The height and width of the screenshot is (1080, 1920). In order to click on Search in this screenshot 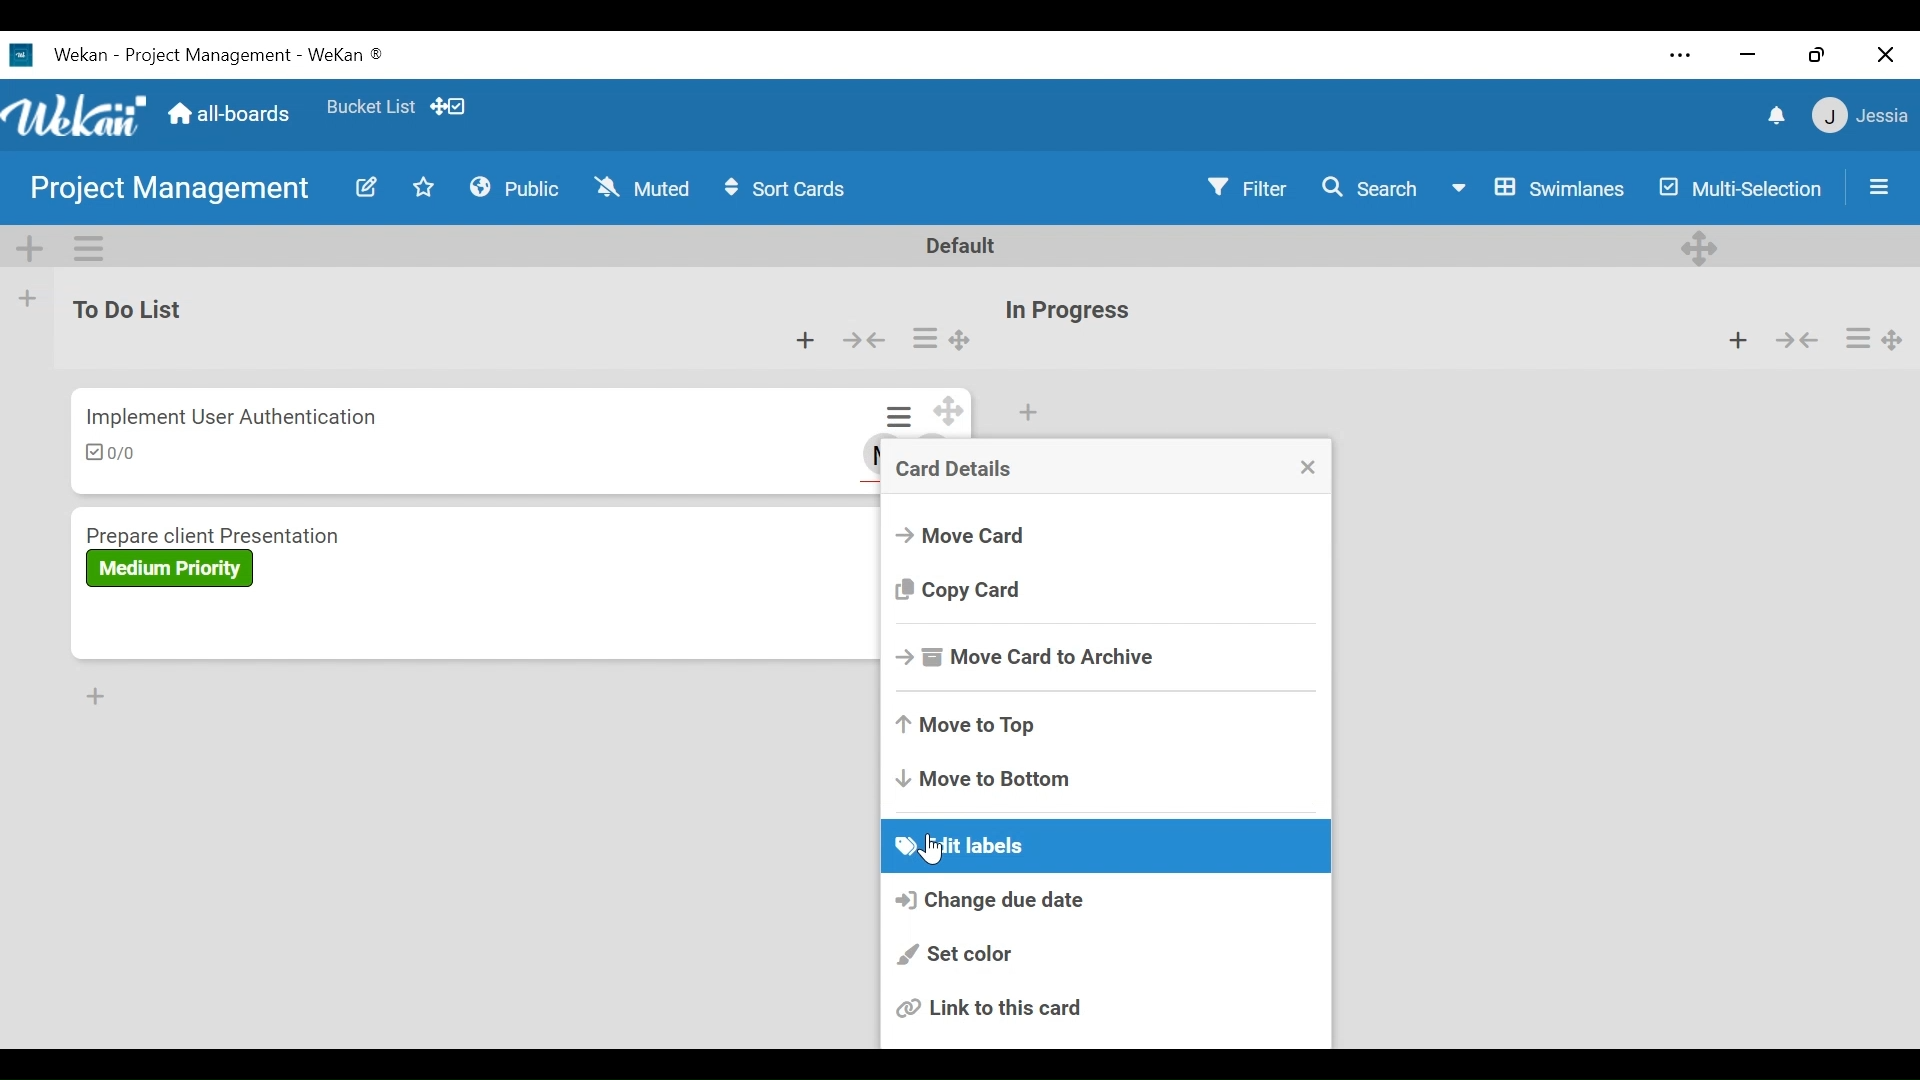, I will do `click(1370, 187)`.